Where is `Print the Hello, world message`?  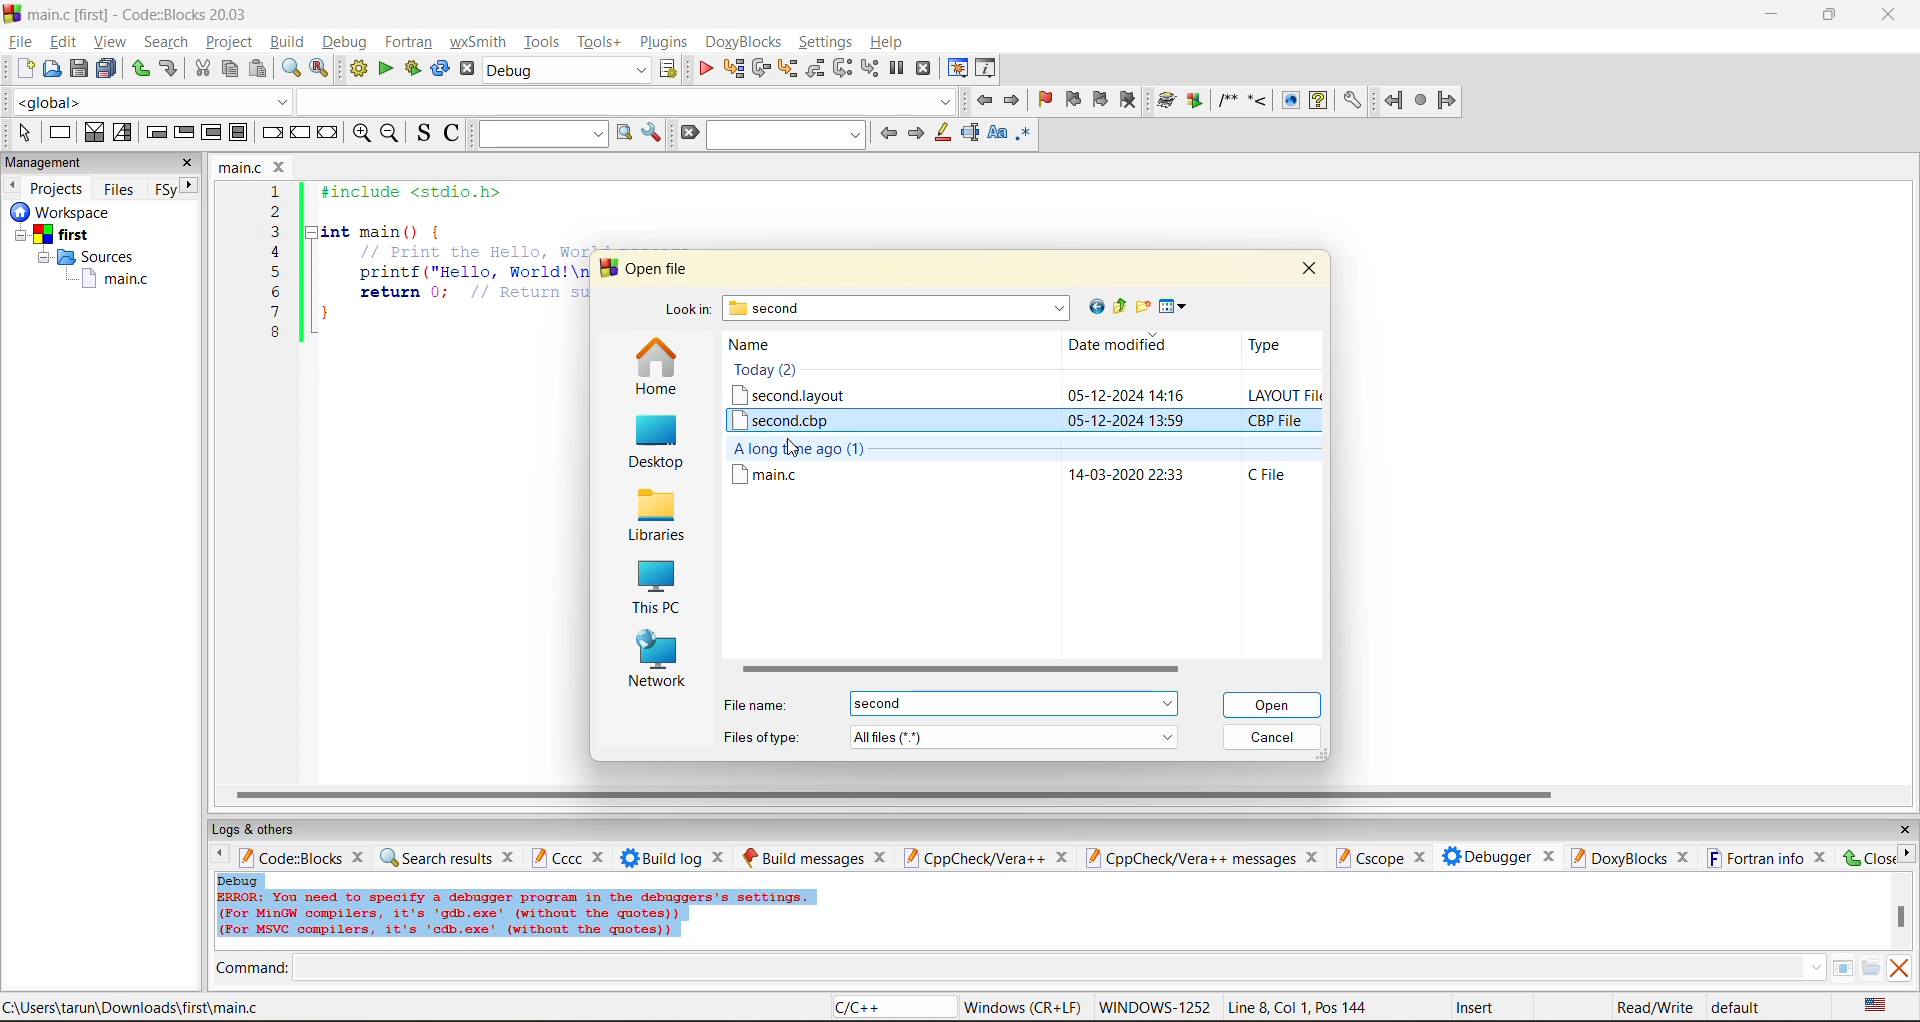 Print the Hello, world message is located at coordinates (474, 251).